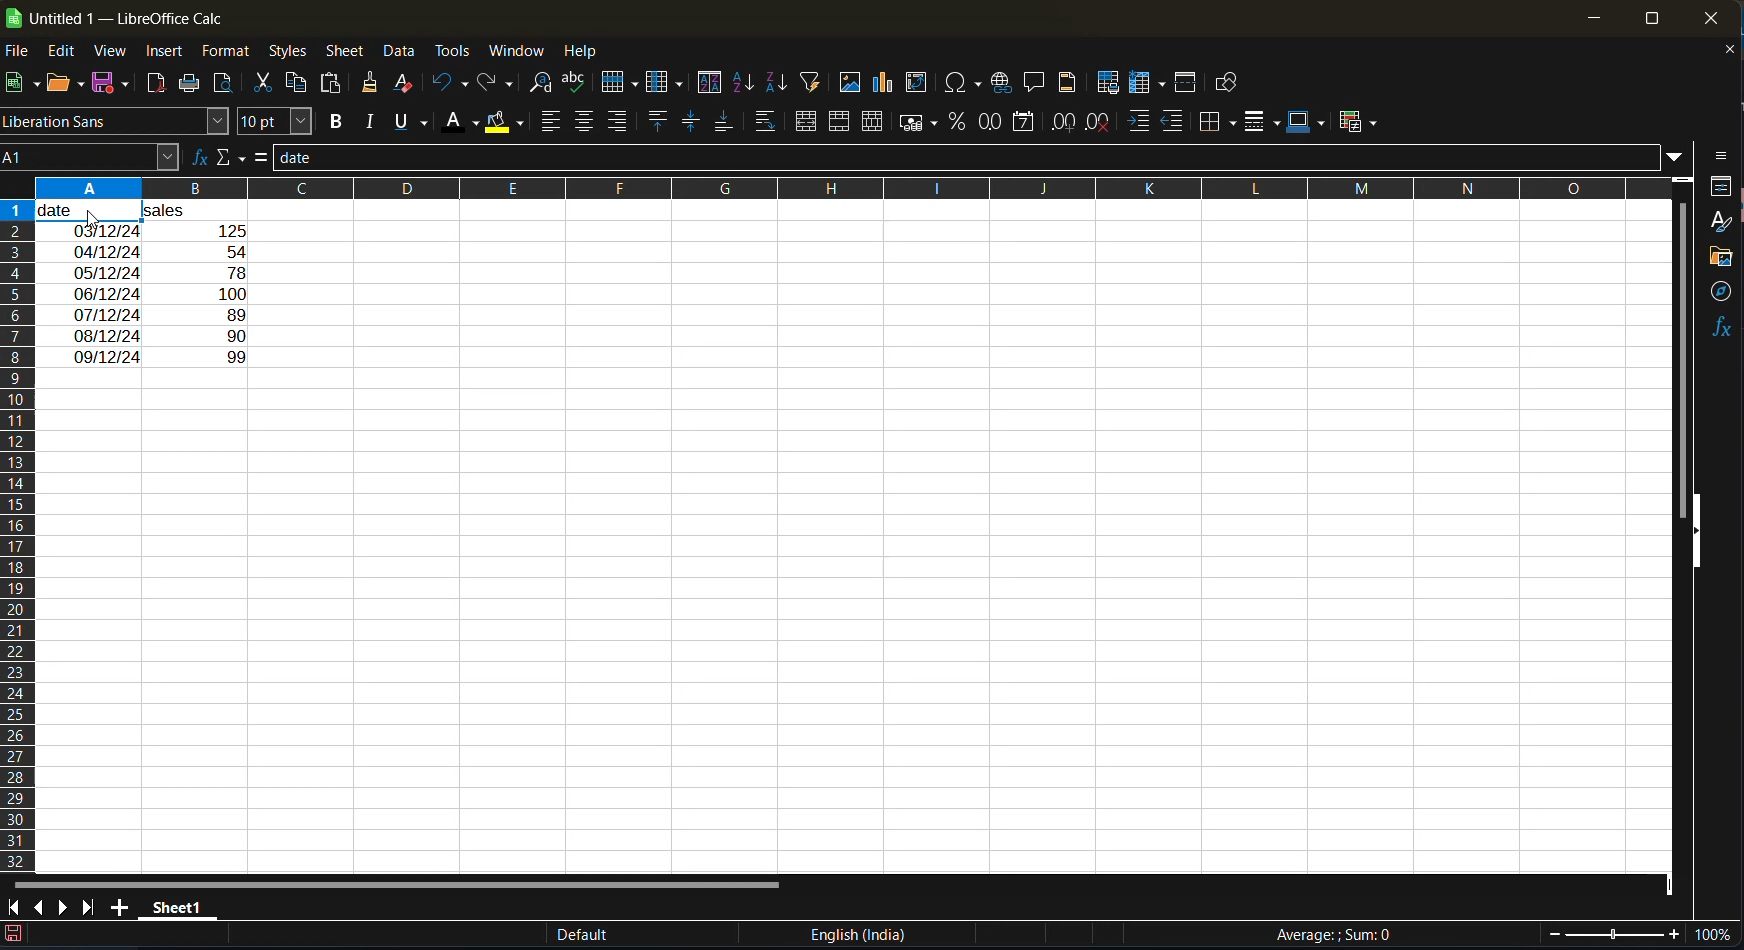 The width and height of the screenshot is (1744, 950). I want to click on format as number, so click(996, 122).